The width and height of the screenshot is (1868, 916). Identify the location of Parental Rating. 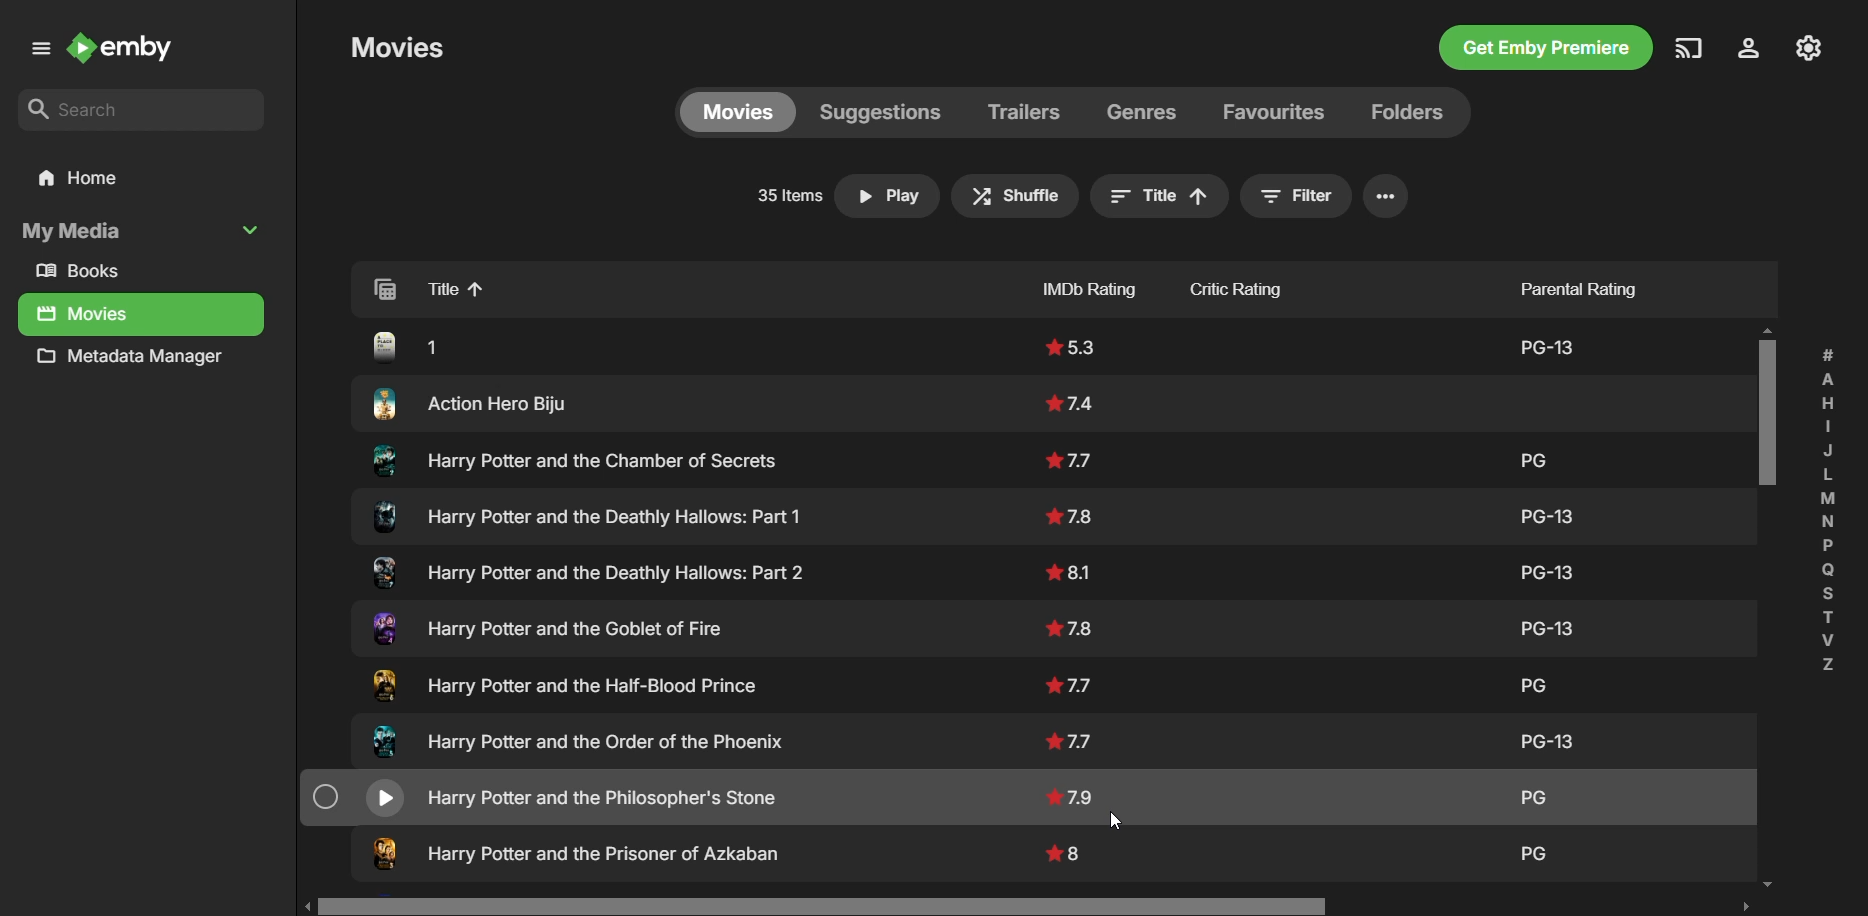
(1571, 283).